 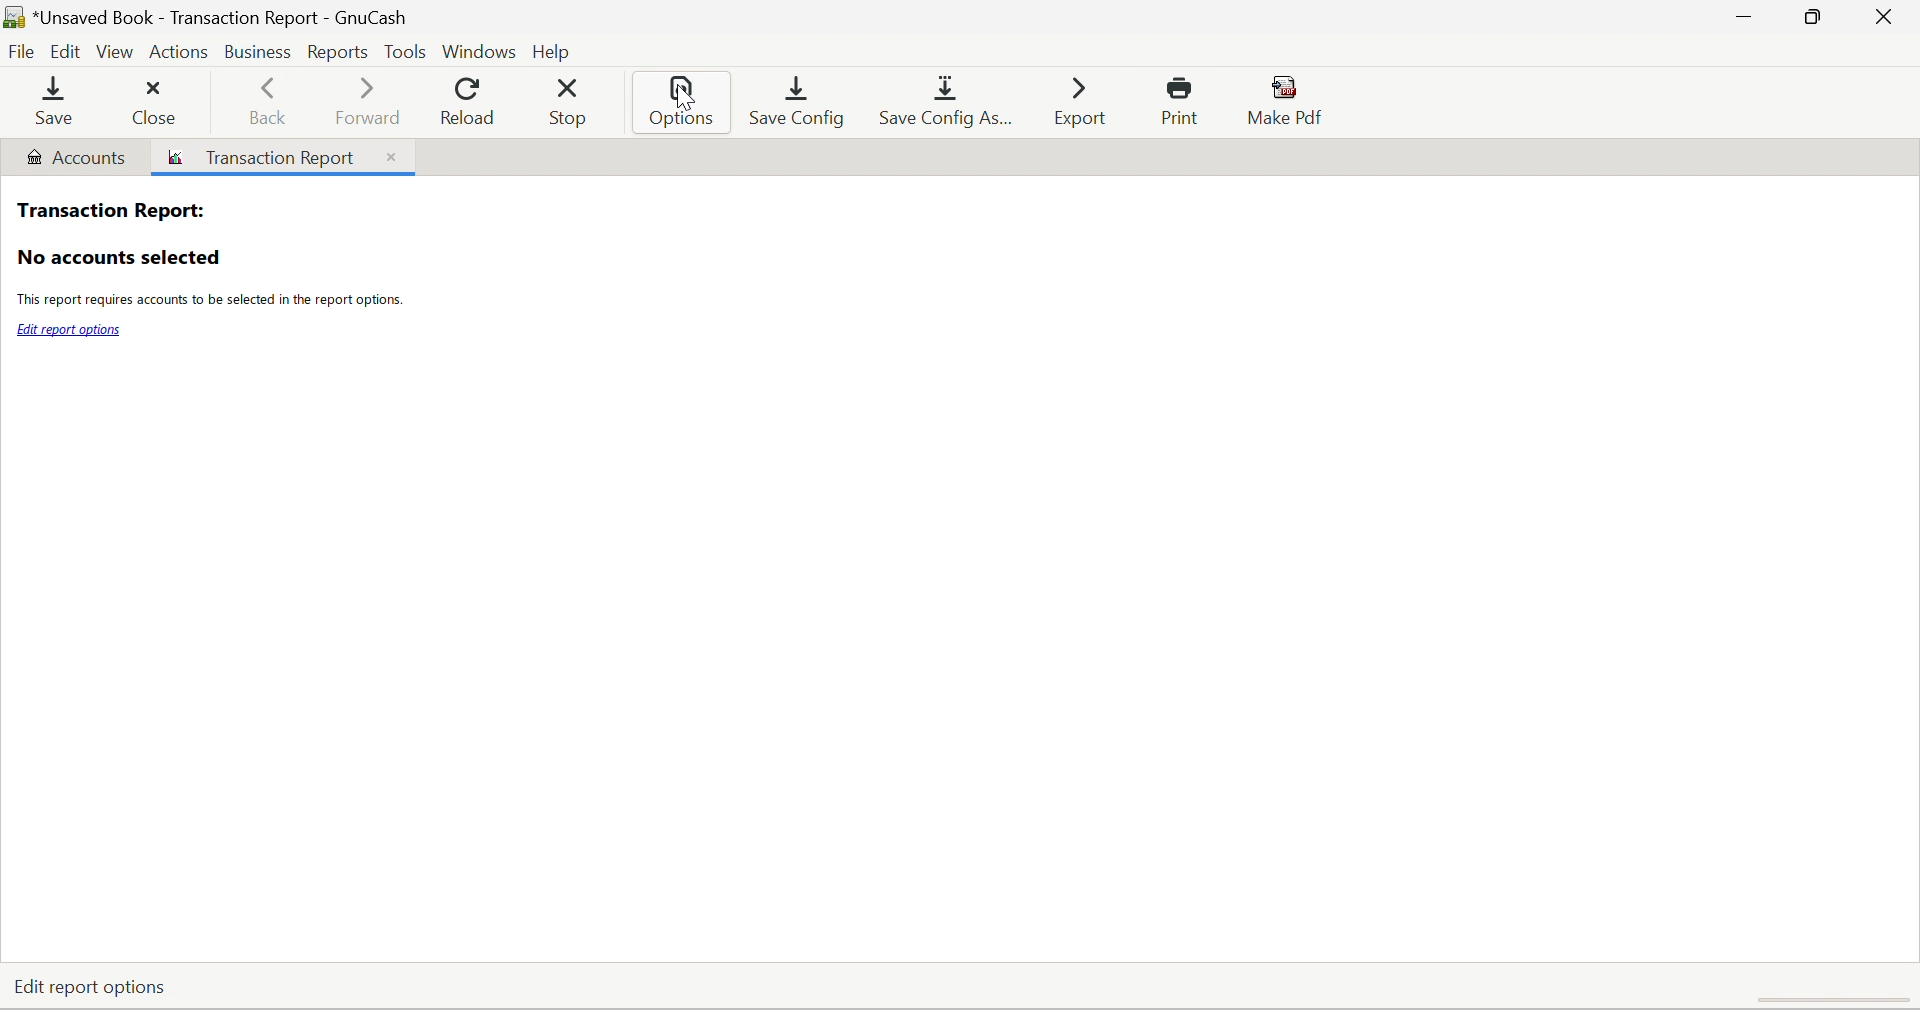 I want to click on Transaction Report:, so click(x=109, y=208).